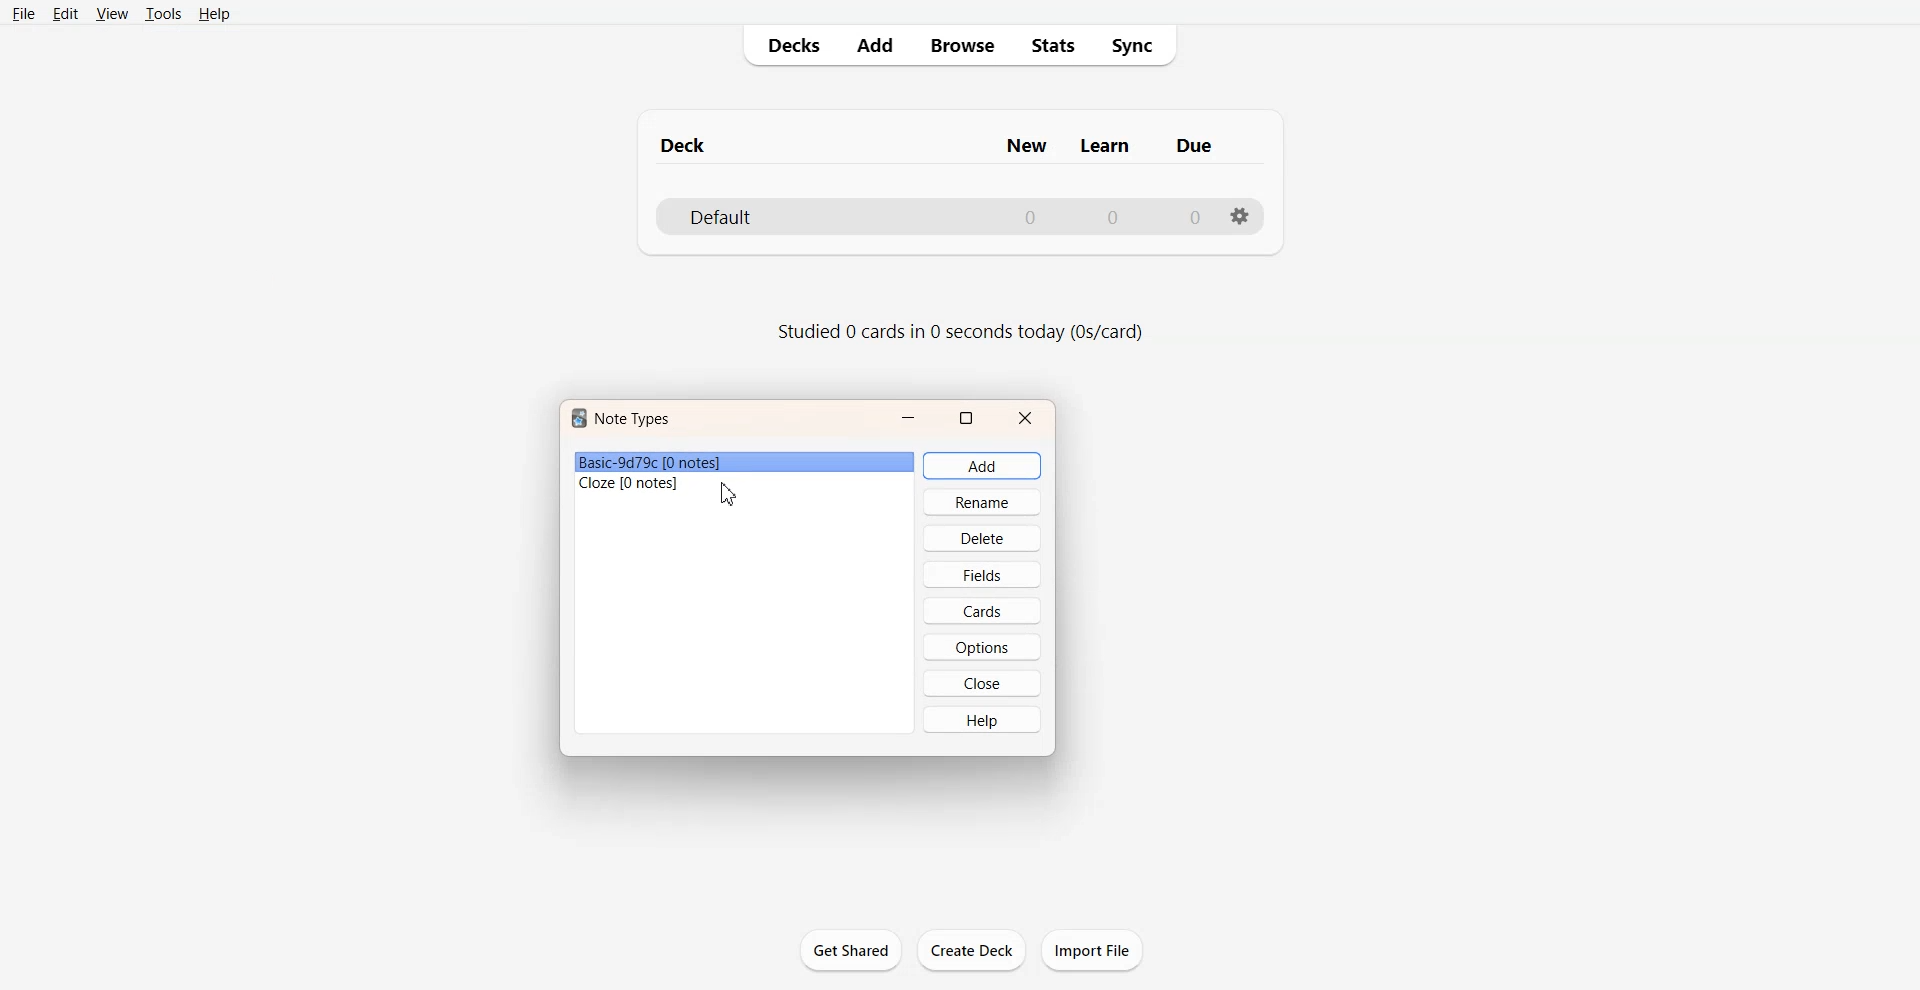 The image size is (1920, 990). I want to click on Browse, so click(961, 46).